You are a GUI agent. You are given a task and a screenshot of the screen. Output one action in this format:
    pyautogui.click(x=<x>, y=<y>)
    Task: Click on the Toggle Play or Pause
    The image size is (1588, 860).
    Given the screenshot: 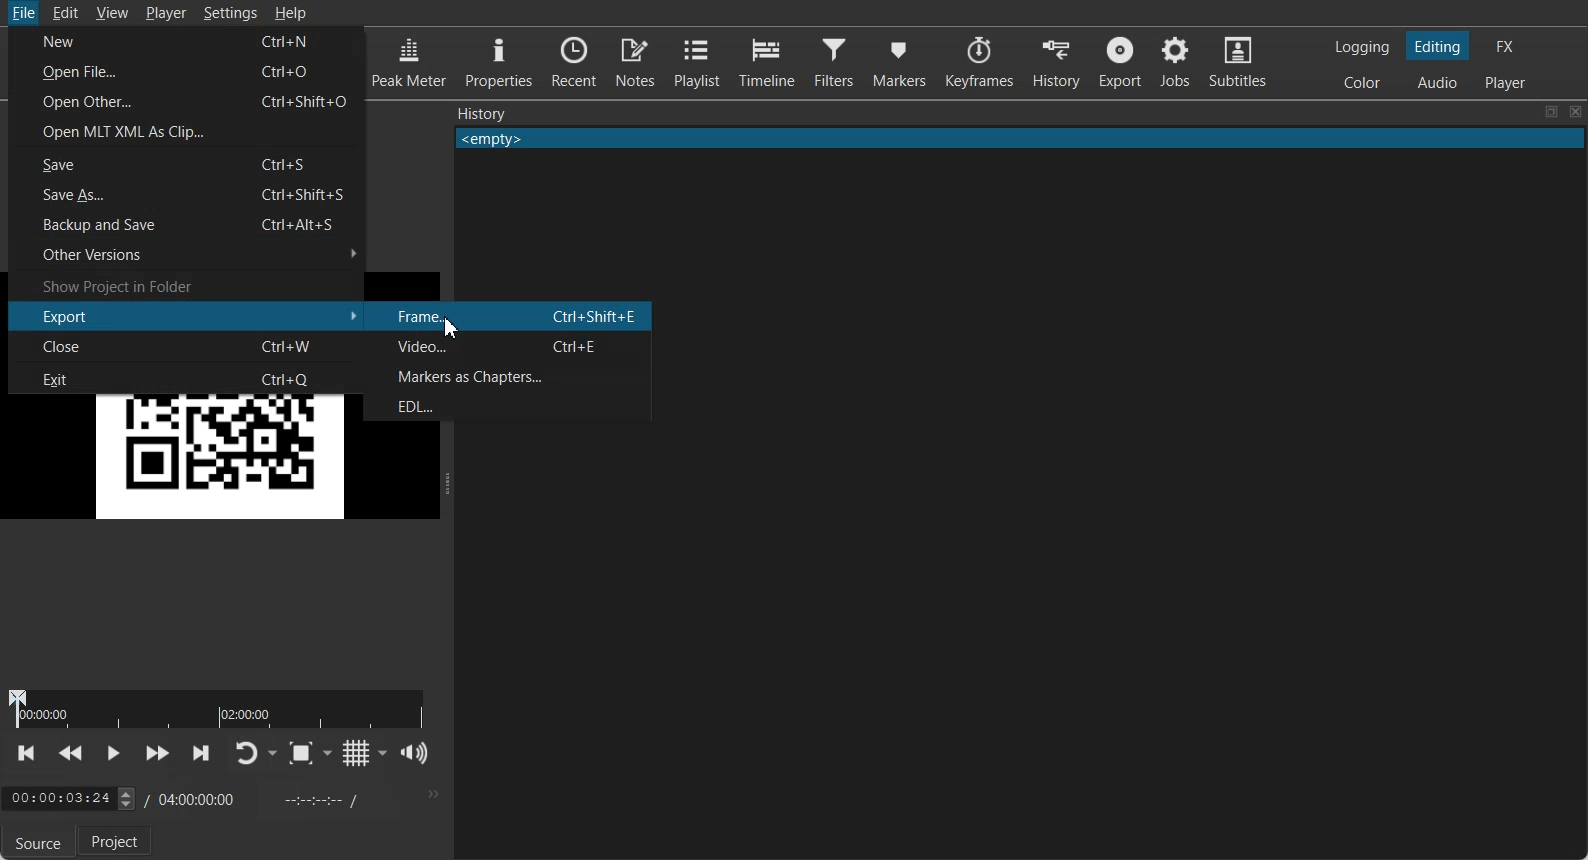 What is the action you would take?
    pyautogui.click(x=111, y=755)
    